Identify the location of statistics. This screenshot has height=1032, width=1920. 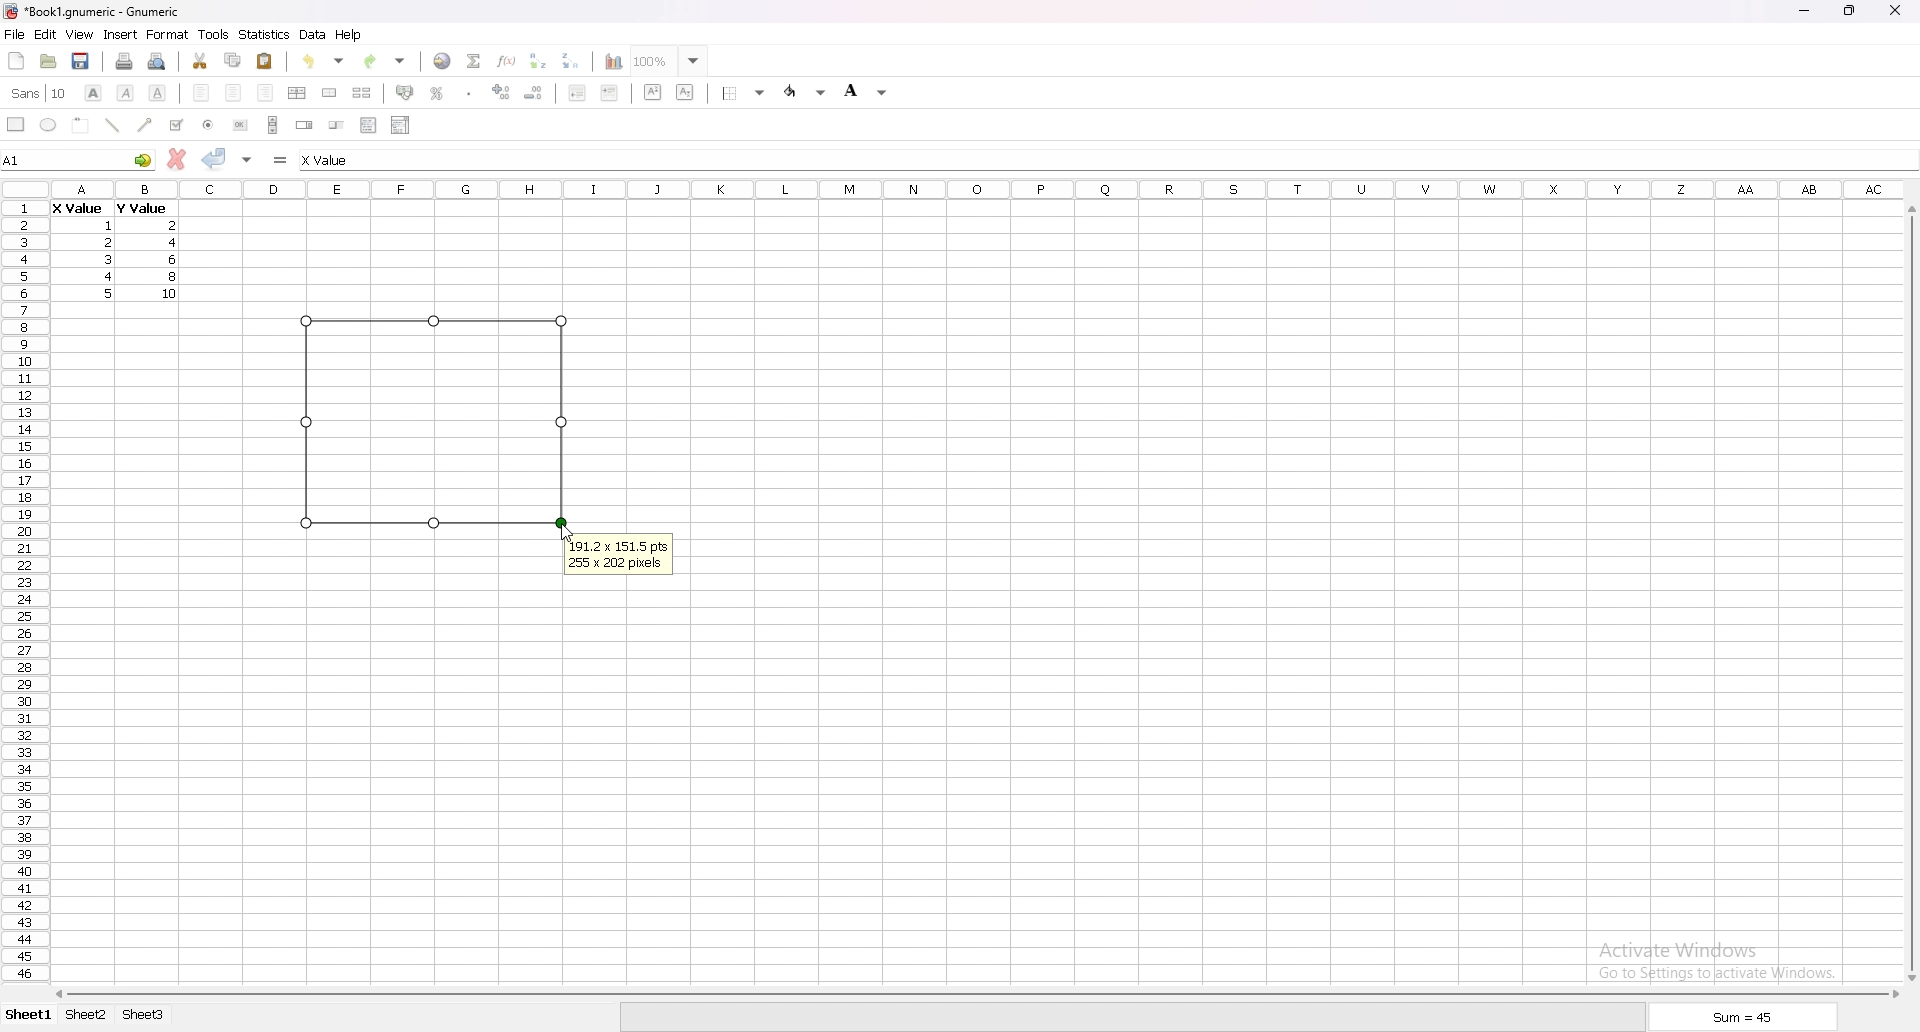
(265, 34).